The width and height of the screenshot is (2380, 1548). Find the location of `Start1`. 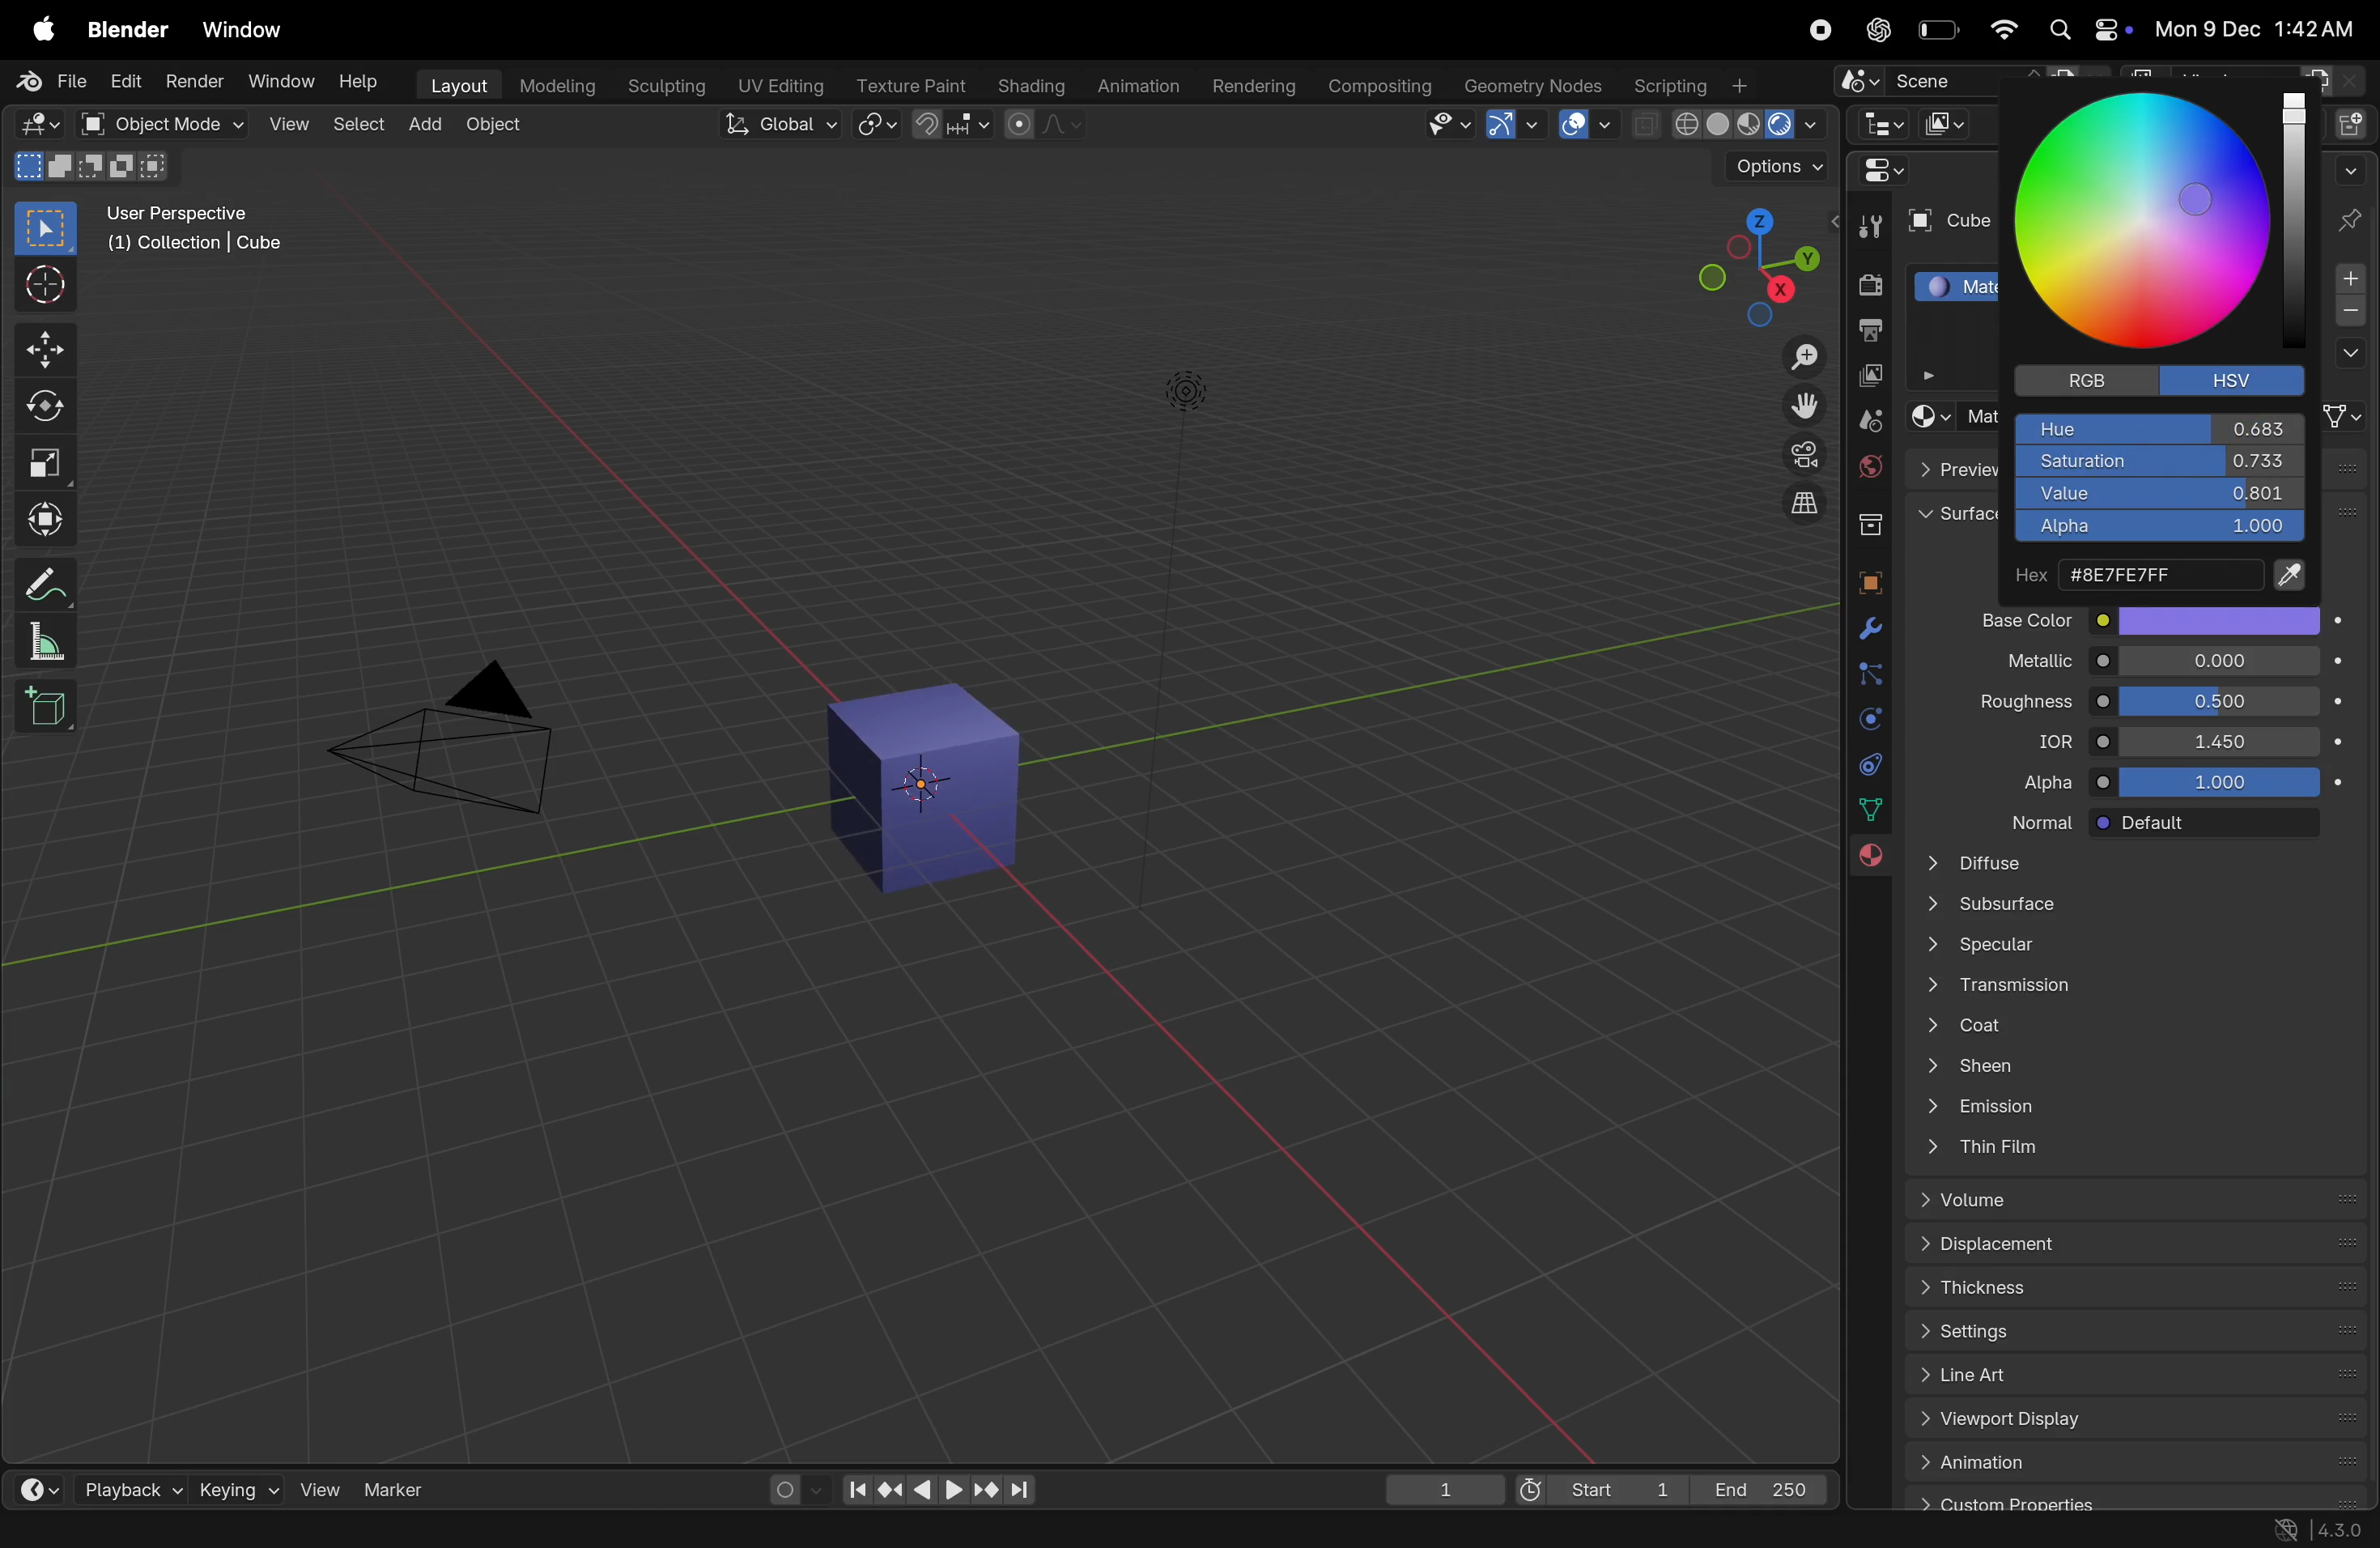

Start1 is located at coordinates (1595, 1492).